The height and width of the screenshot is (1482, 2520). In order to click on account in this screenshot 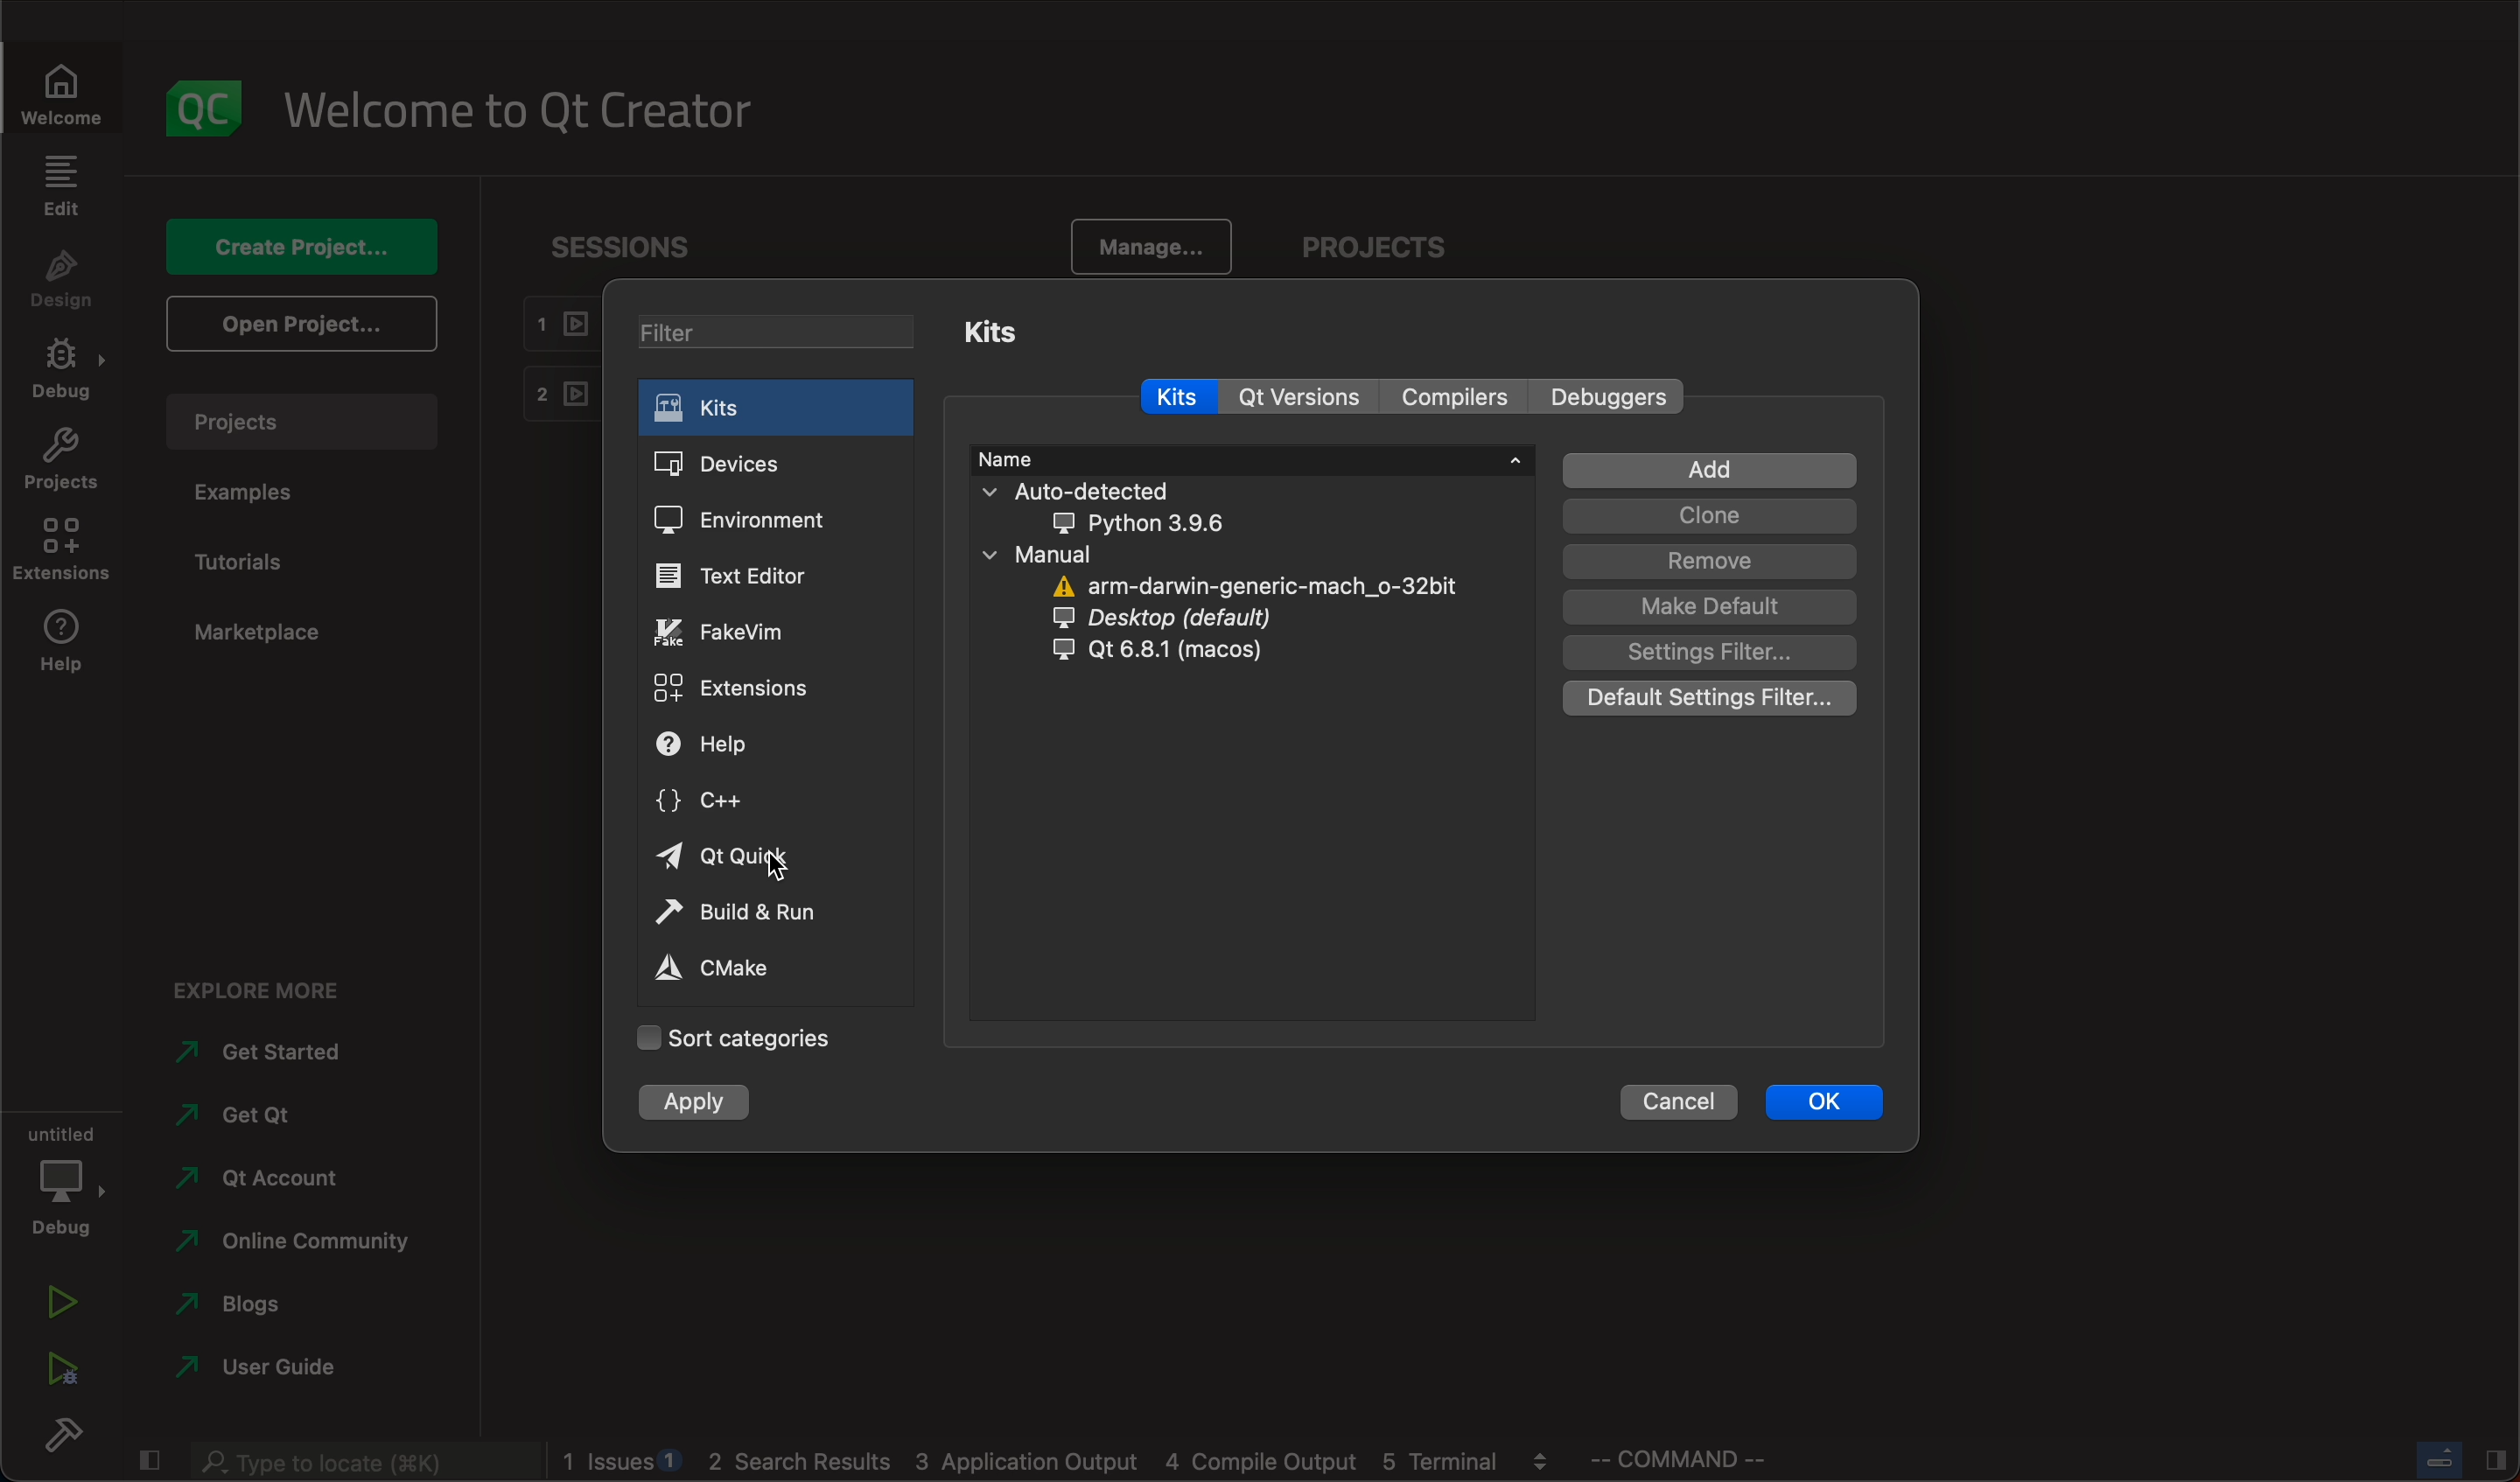, I will do `click(261, 1177)`.